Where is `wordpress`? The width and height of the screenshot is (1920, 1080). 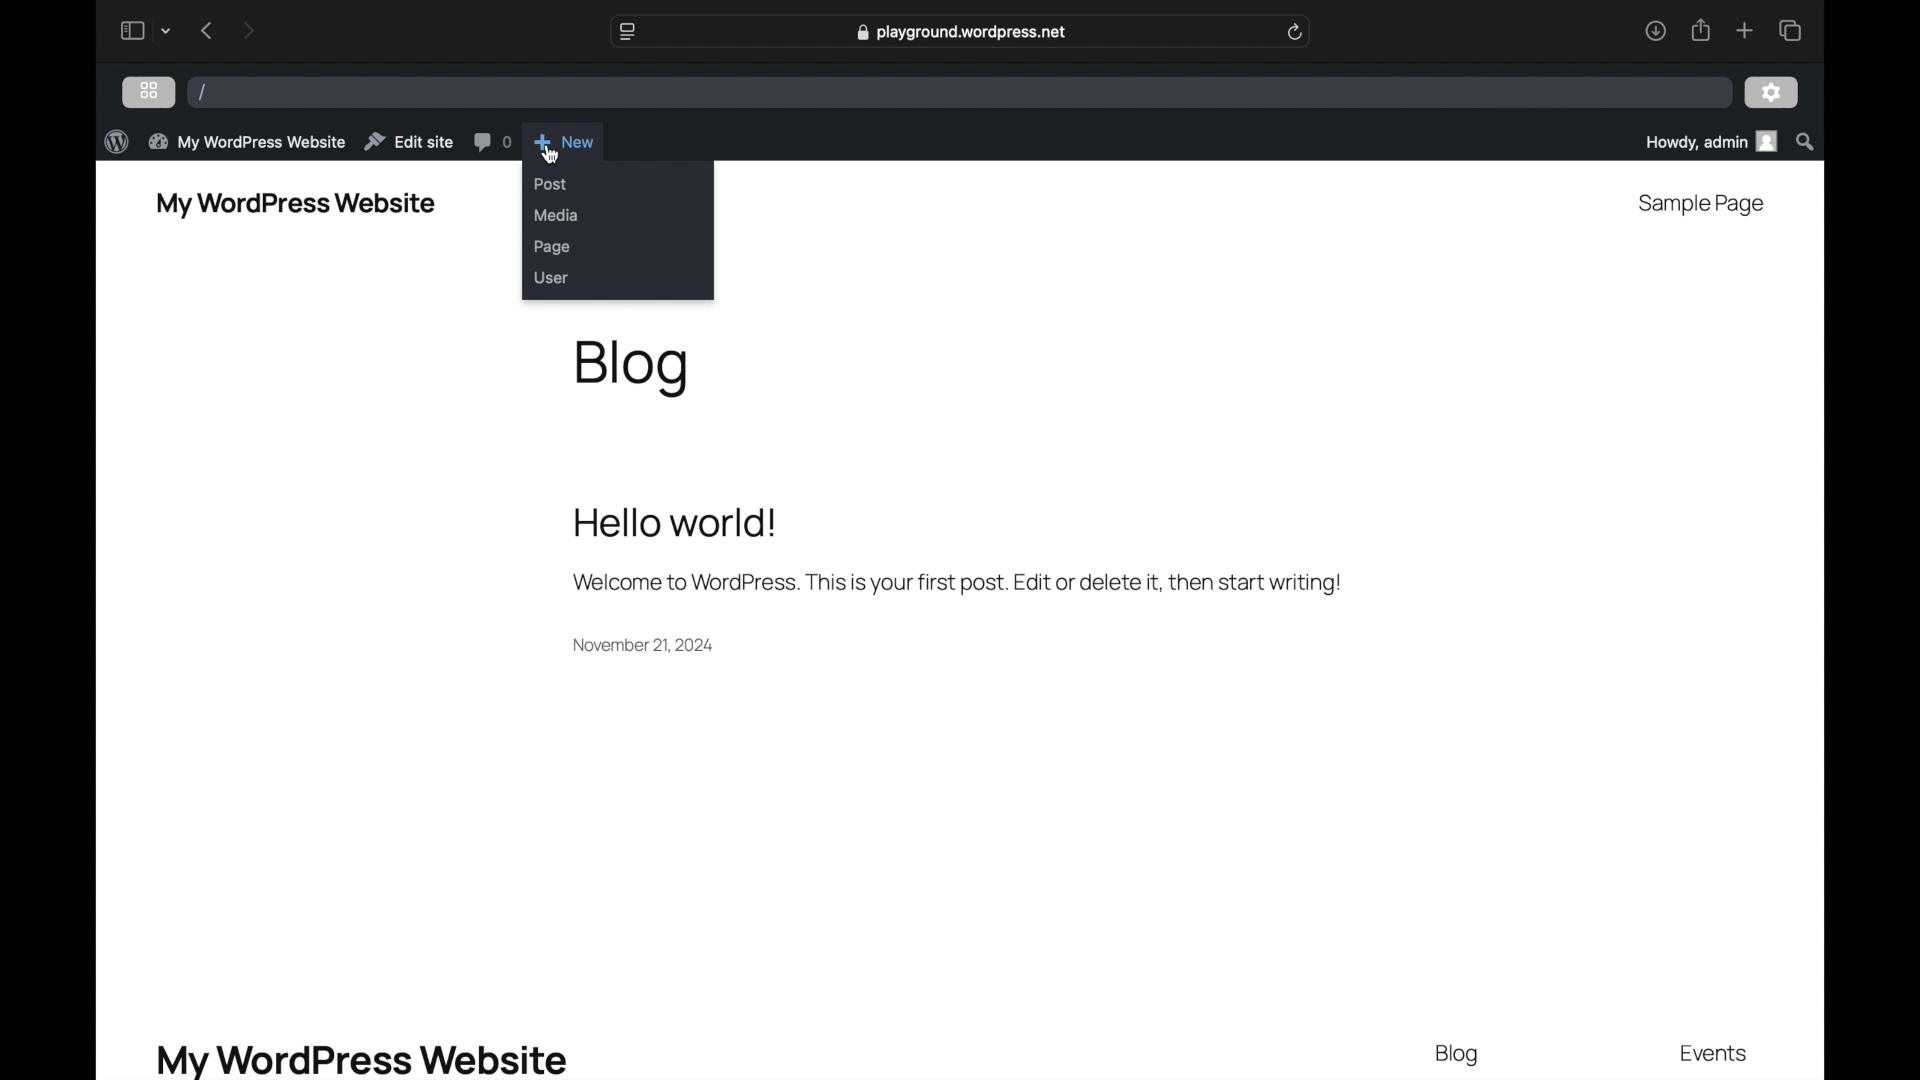 wordpress is located at coordinates (116, 142).